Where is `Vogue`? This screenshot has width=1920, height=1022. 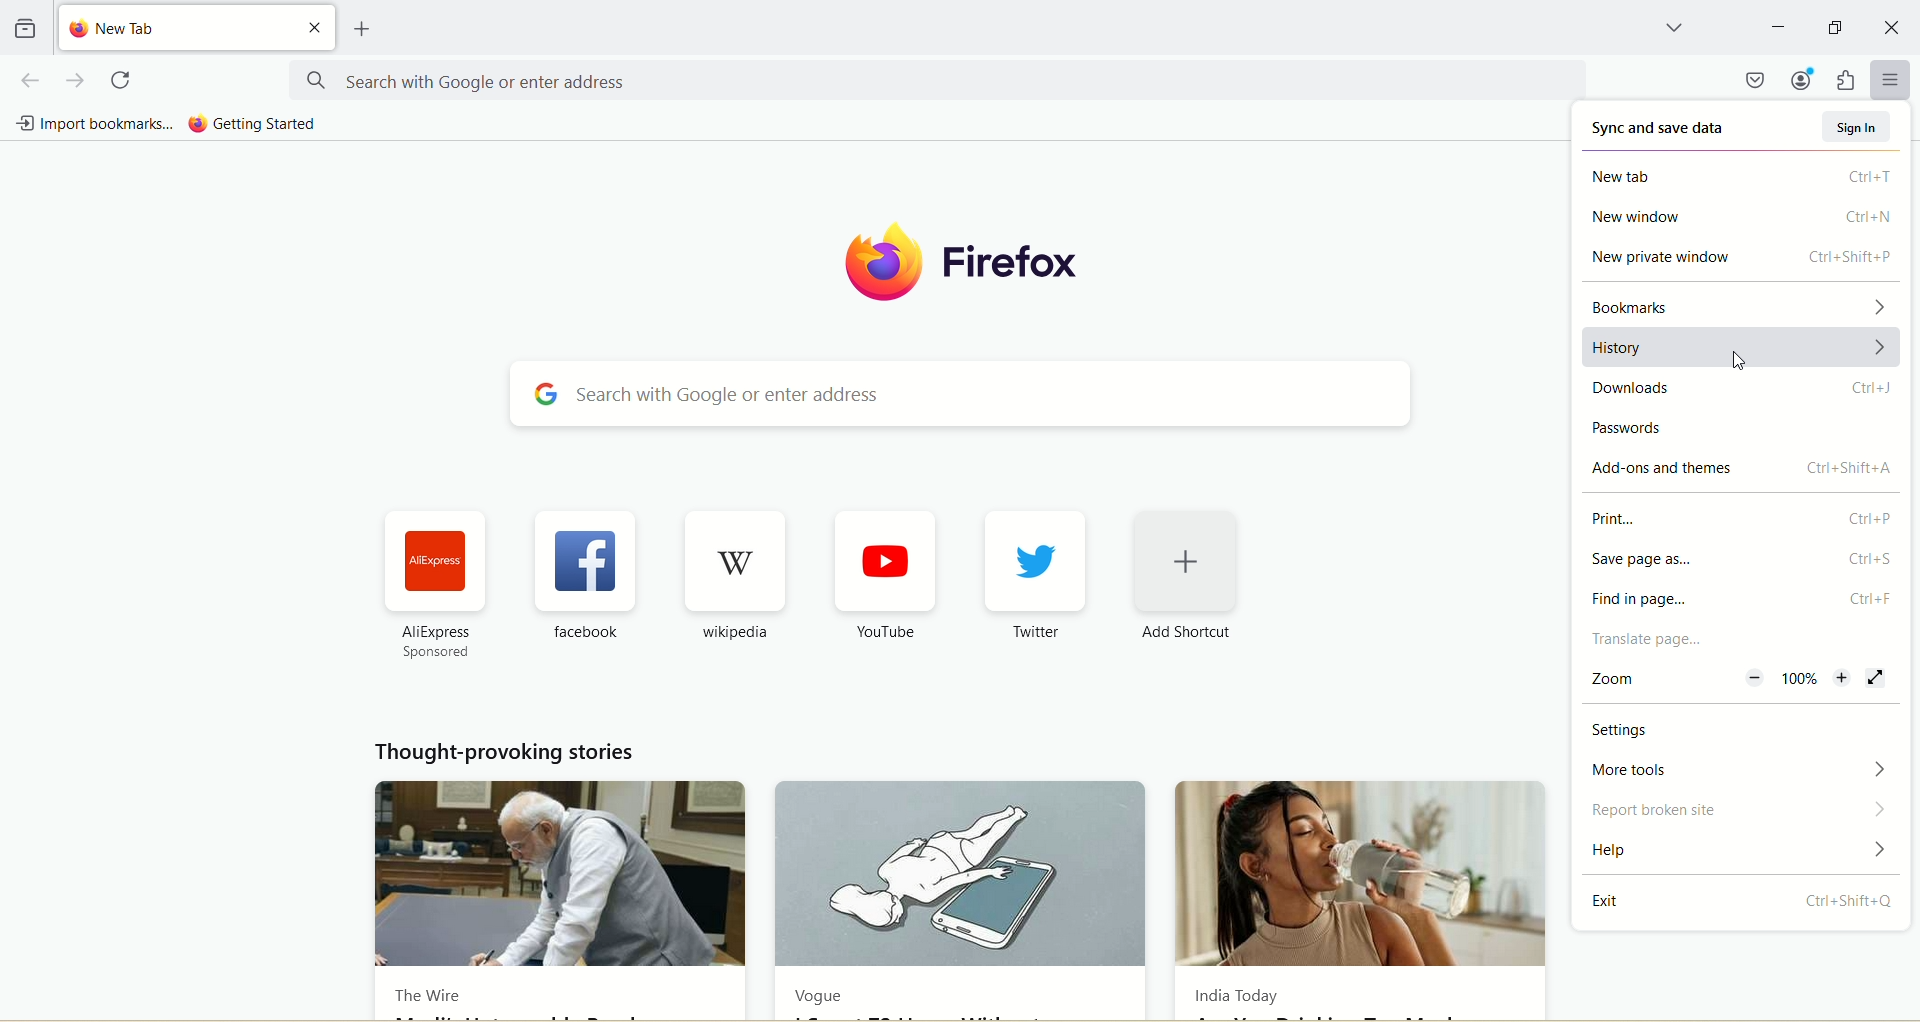
Vogue is located at coordinates (962, 875).